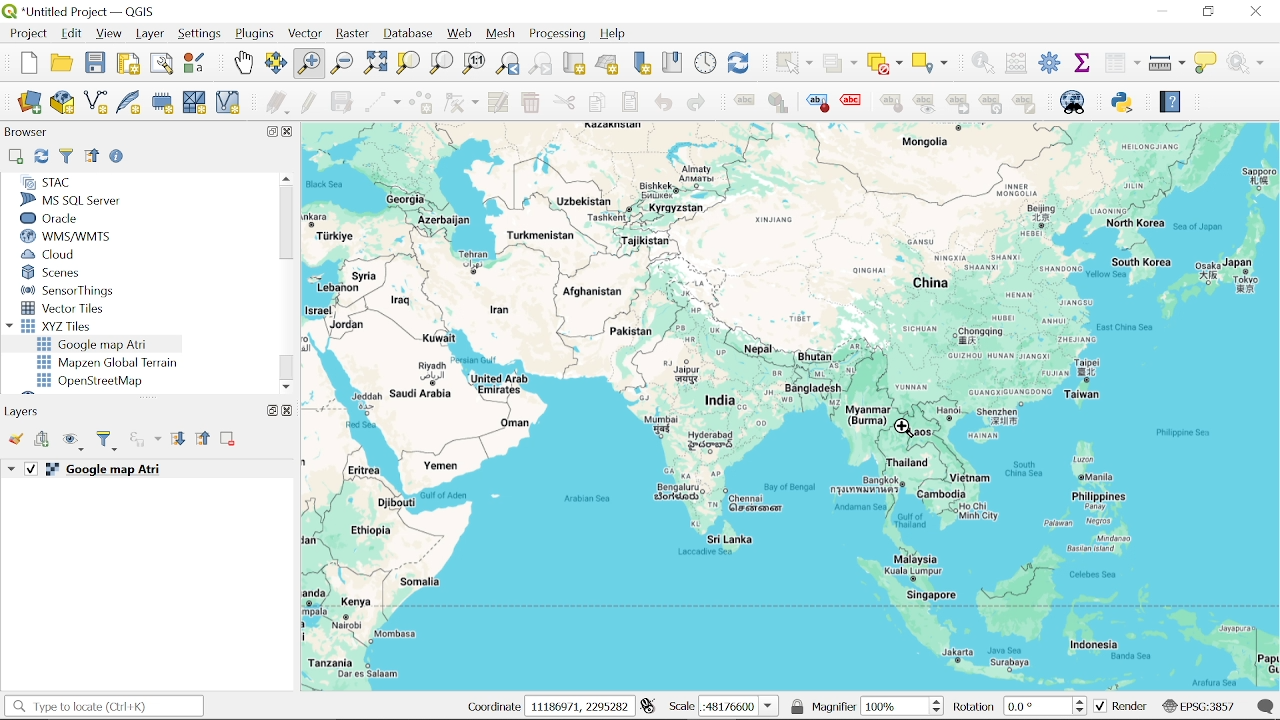  What do you see at coordinates (680, 707) in the screenshot?
I see `scale` at bounding box center [680, 707].